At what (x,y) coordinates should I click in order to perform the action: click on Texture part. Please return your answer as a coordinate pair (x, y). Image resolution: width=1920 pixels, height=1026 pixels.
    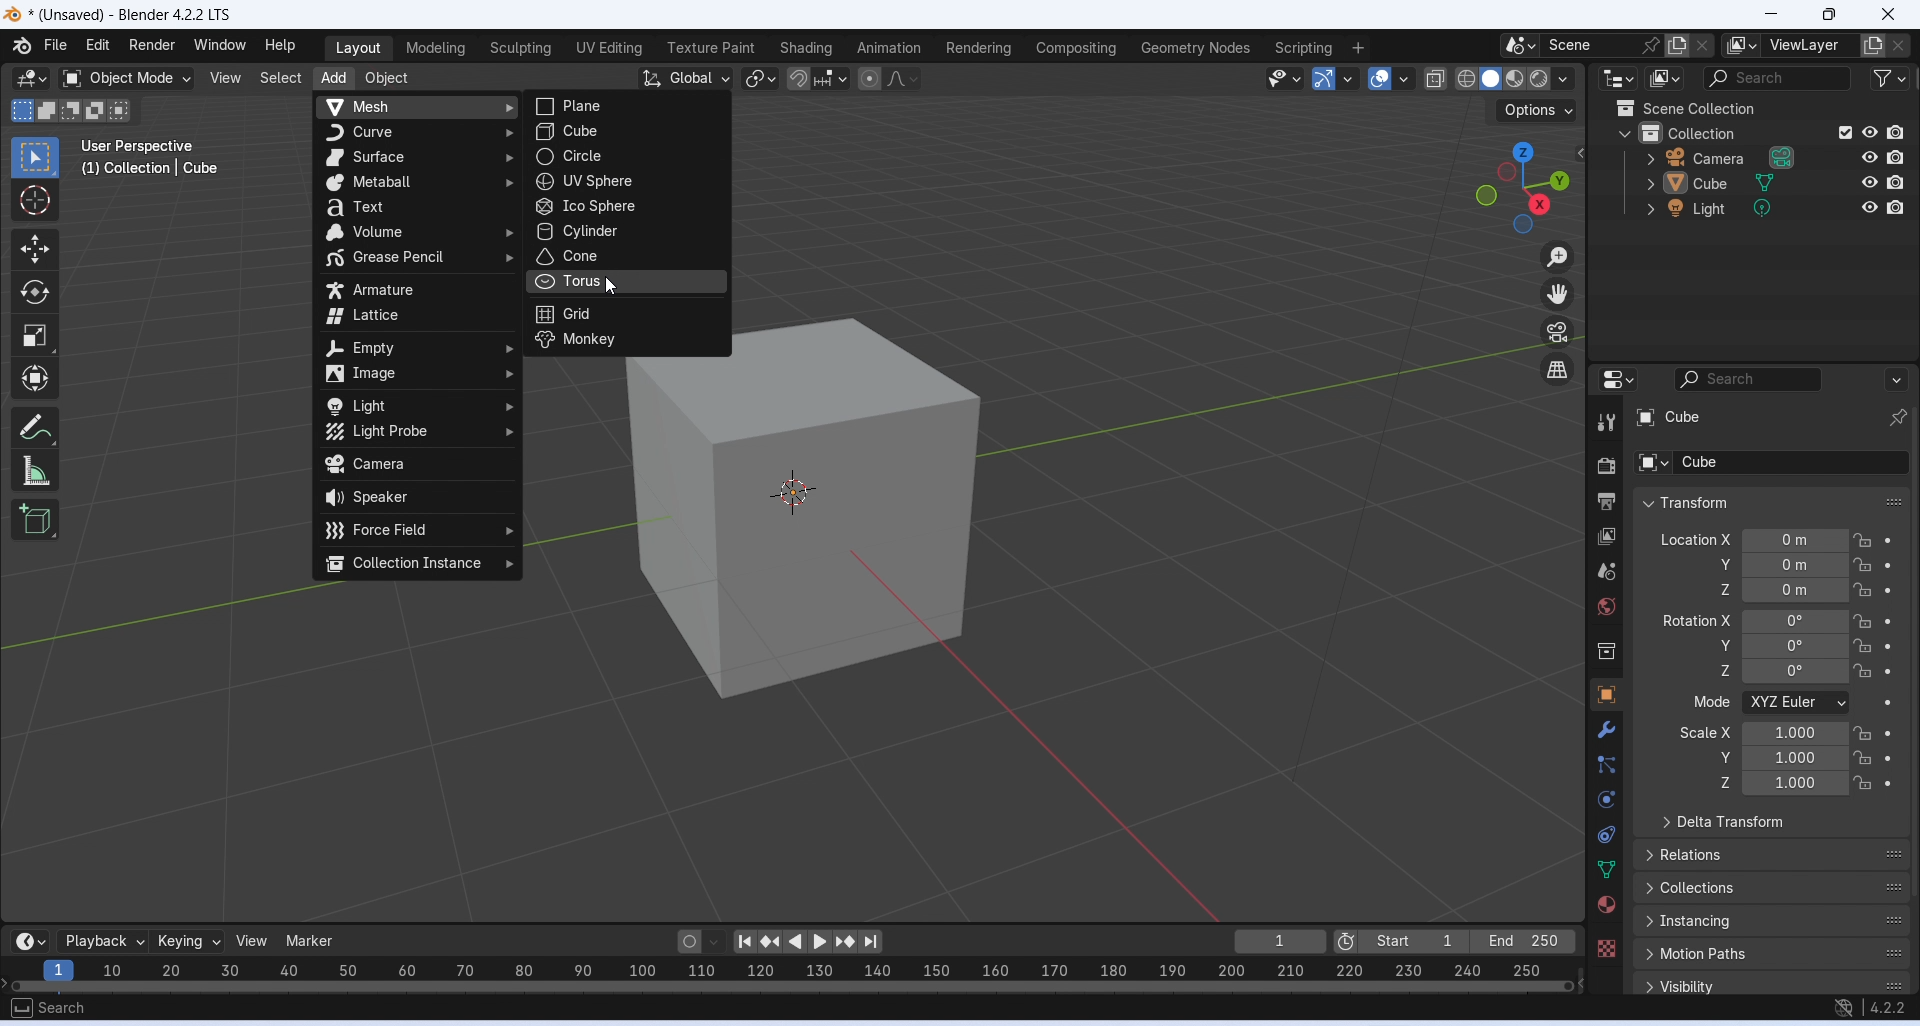
    Looking at the image, I should click on (712, 48).